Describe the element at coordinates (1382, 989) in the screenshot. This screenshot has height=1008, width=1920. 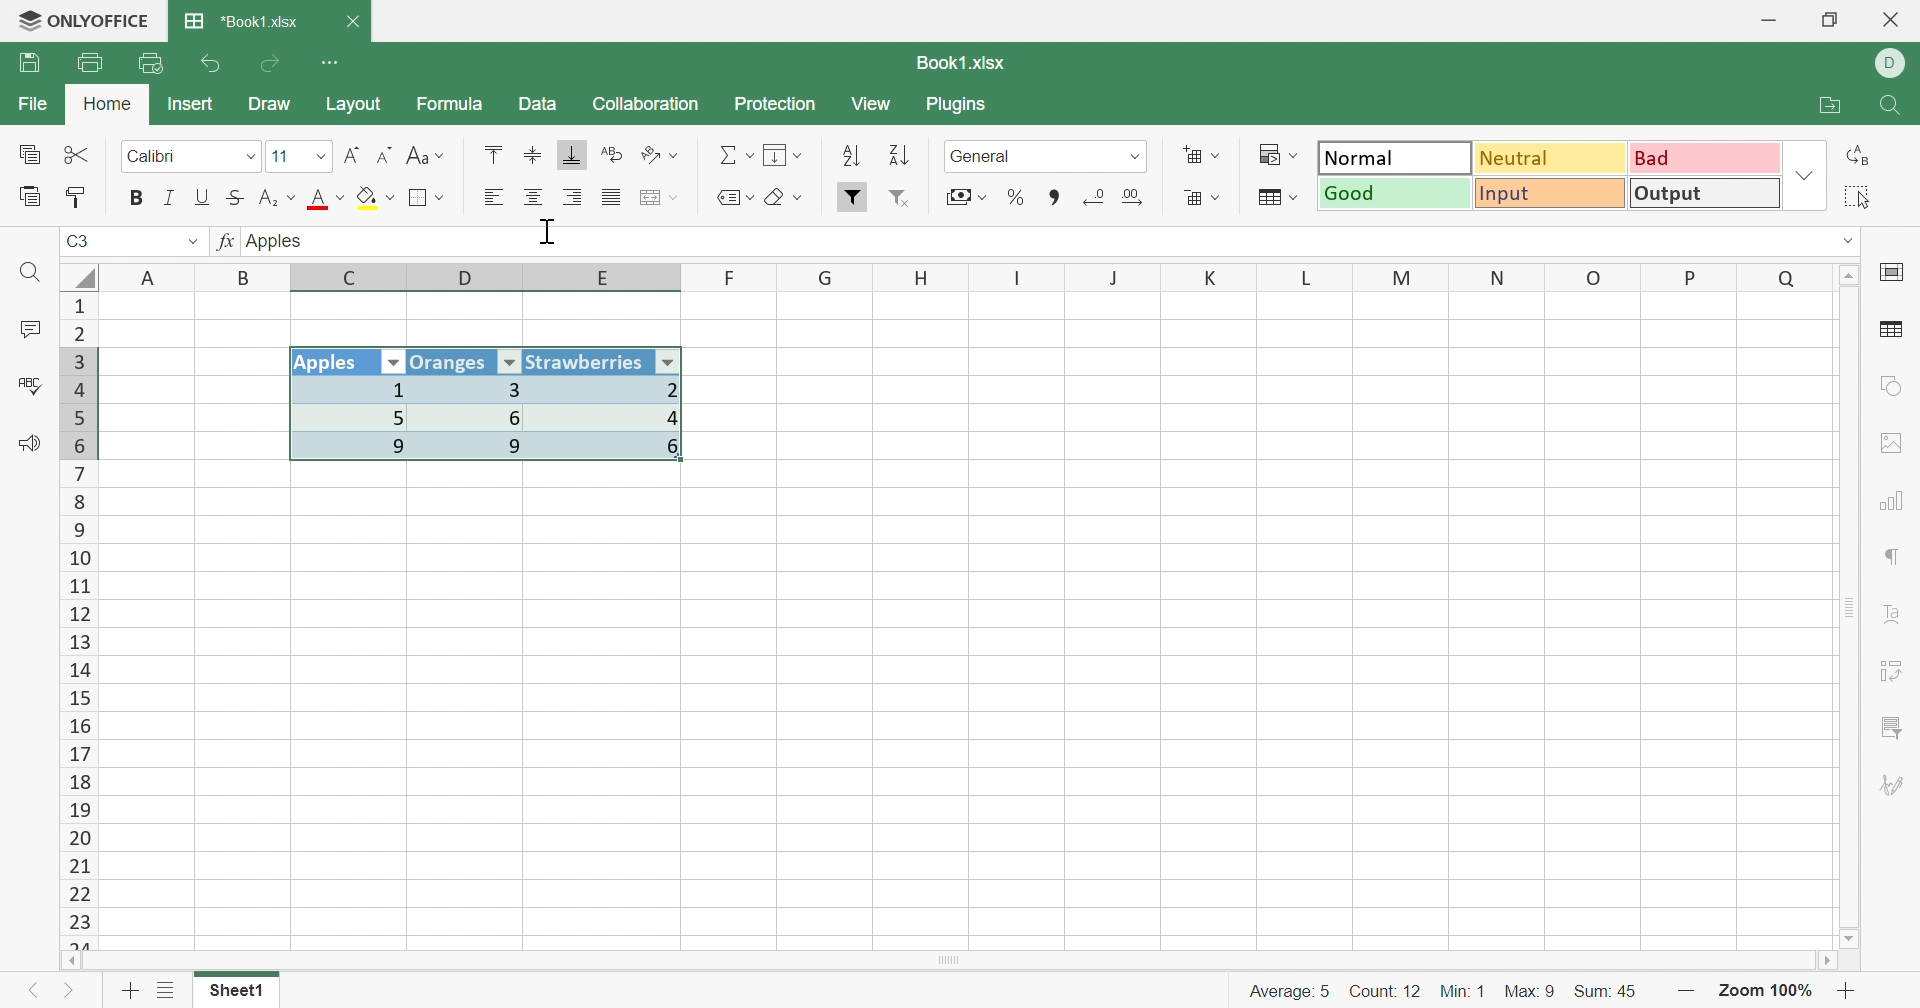
I see `Count: 12` at that location.